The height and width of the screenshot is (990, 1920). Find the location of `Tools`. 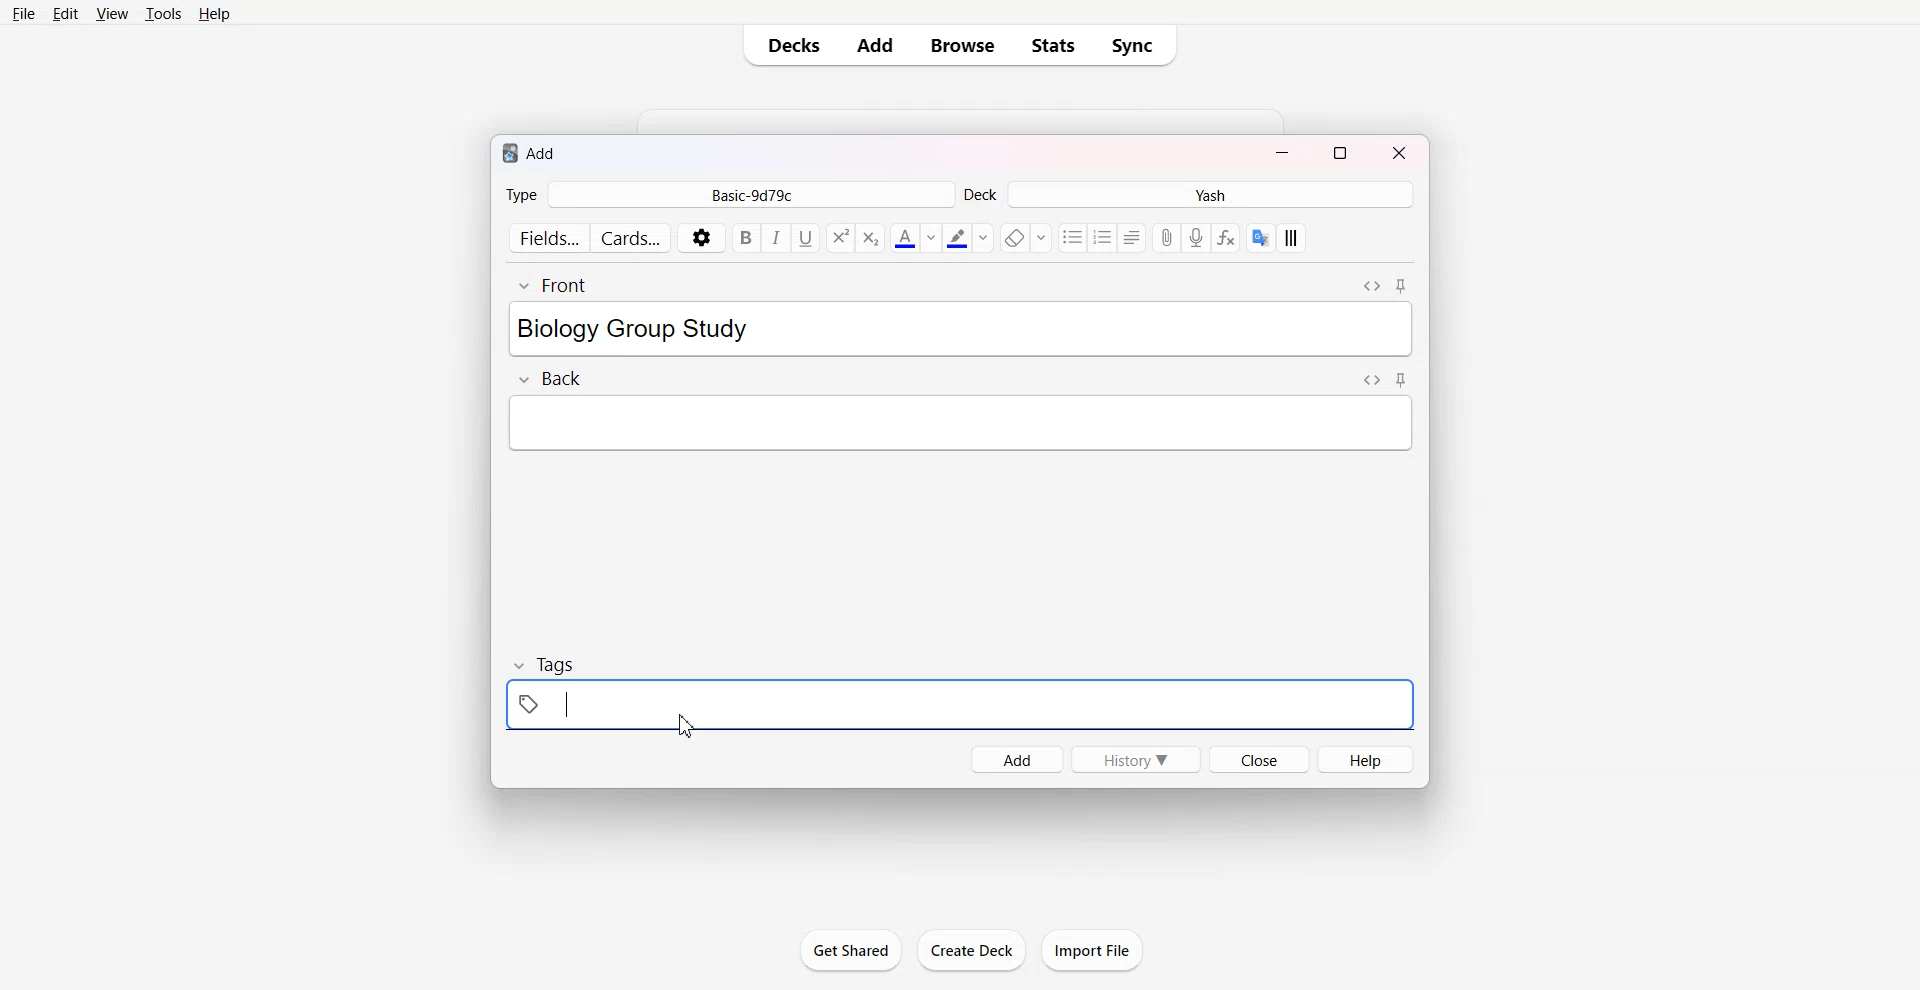

Tools is located at coordinates (164, 15).